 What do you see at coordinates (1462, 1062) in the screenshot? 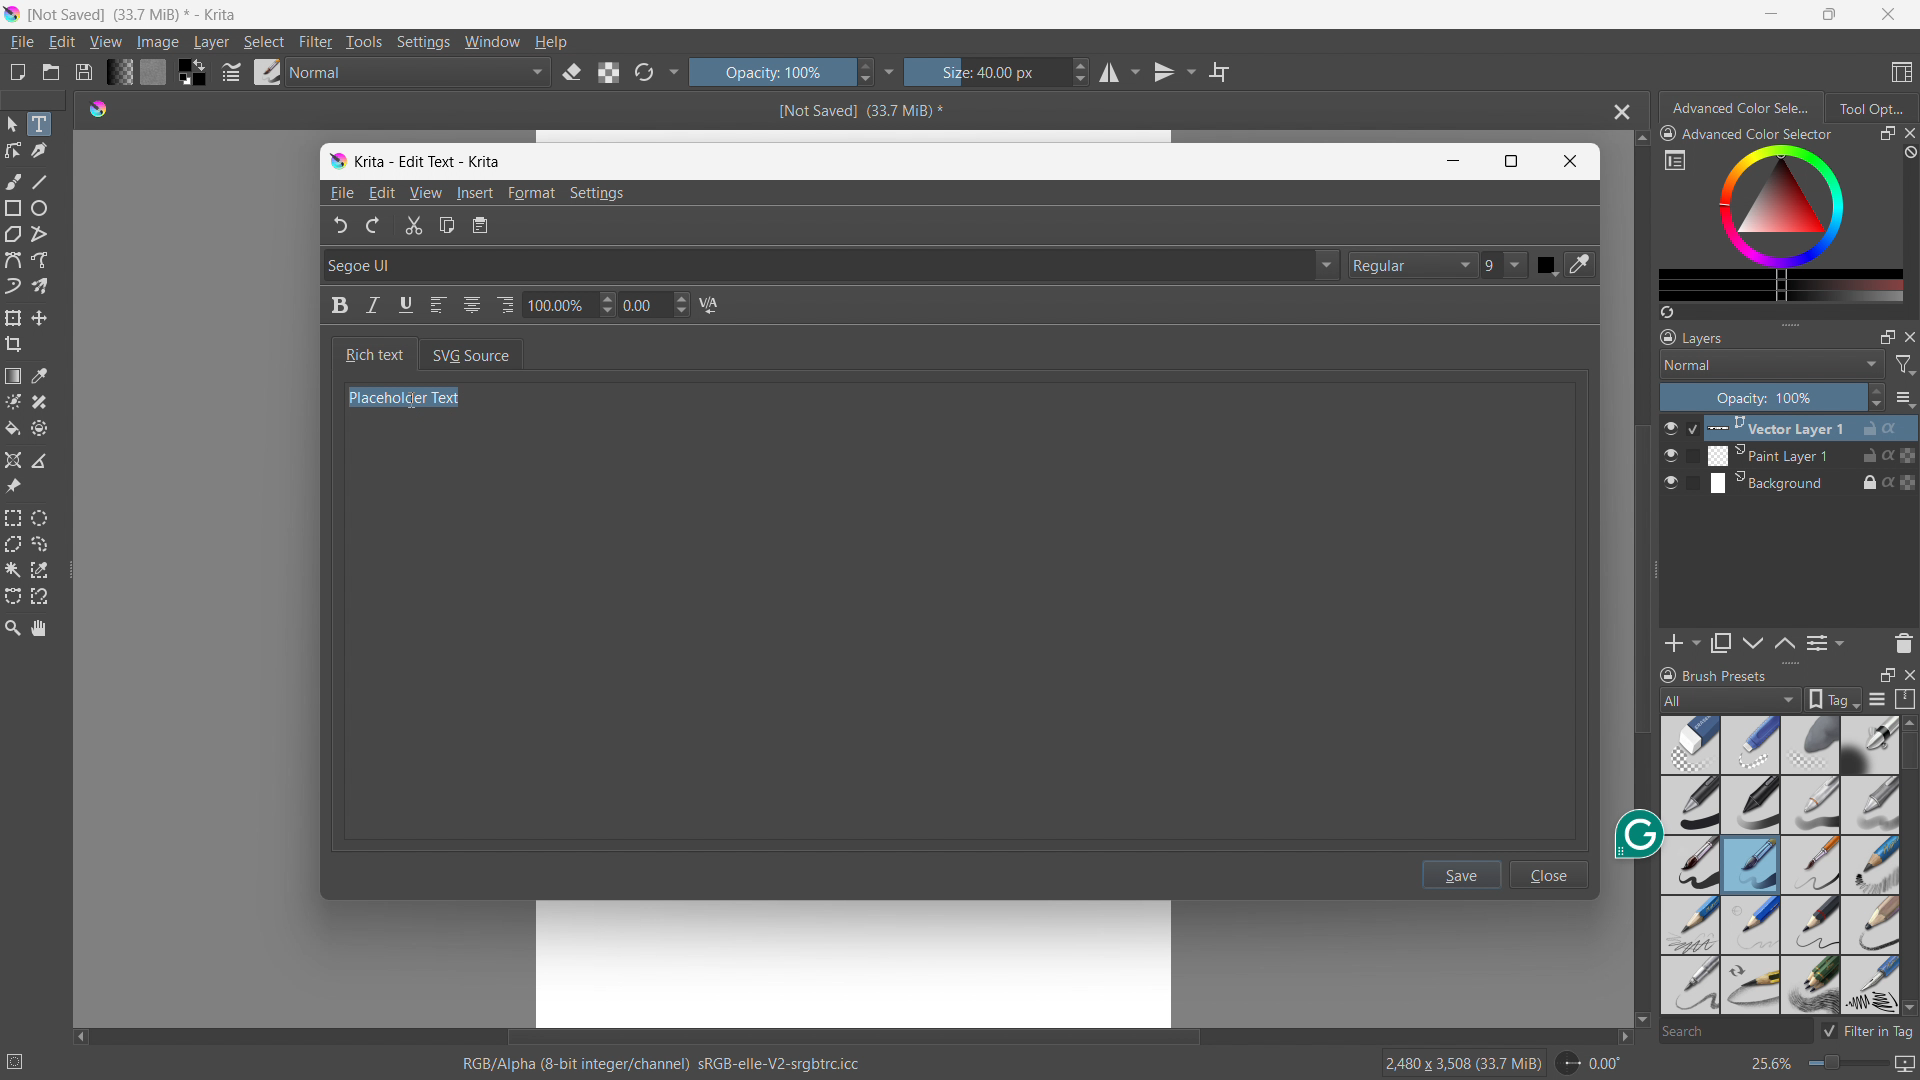
I see `2480 X 3508 (33.5 MiB)` at bounding box center [1462, 1062].